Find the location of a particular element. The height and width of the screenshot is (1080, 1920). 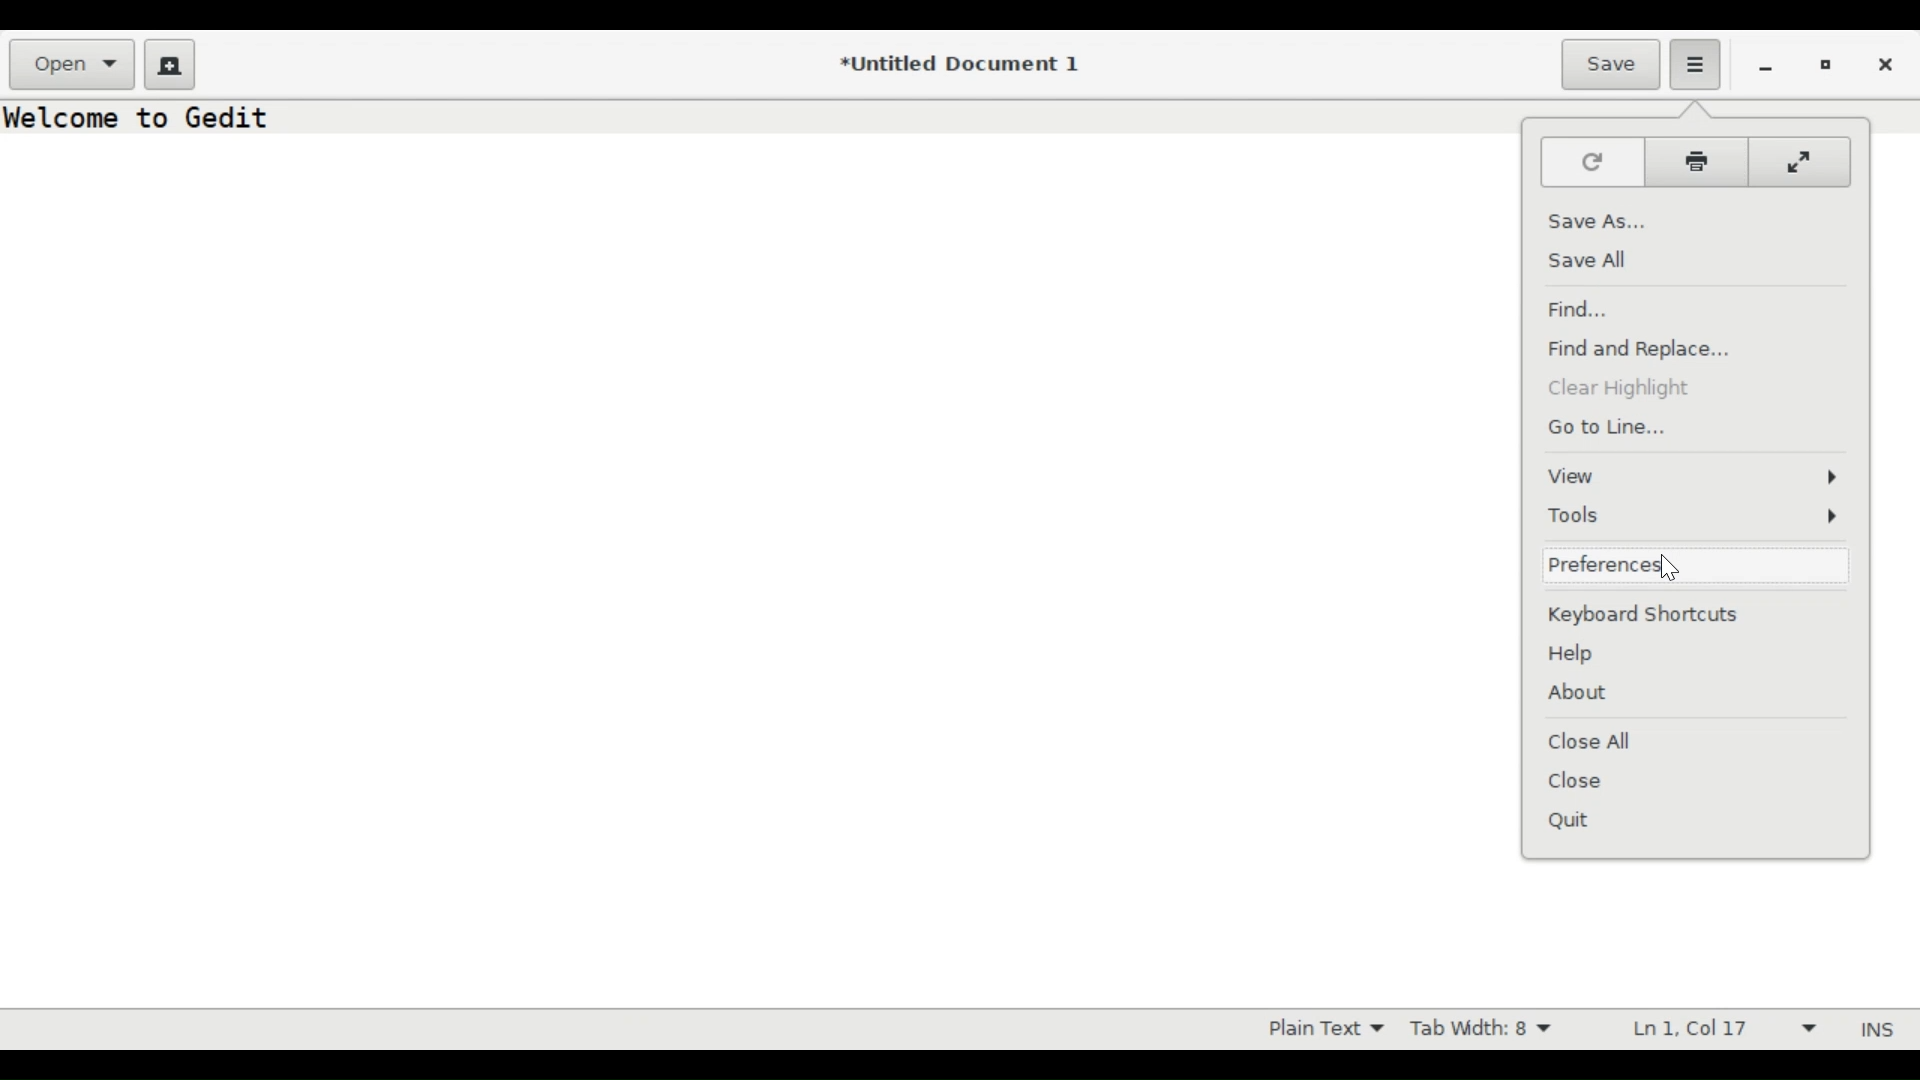

Close is located at coordinates (1887, 67).